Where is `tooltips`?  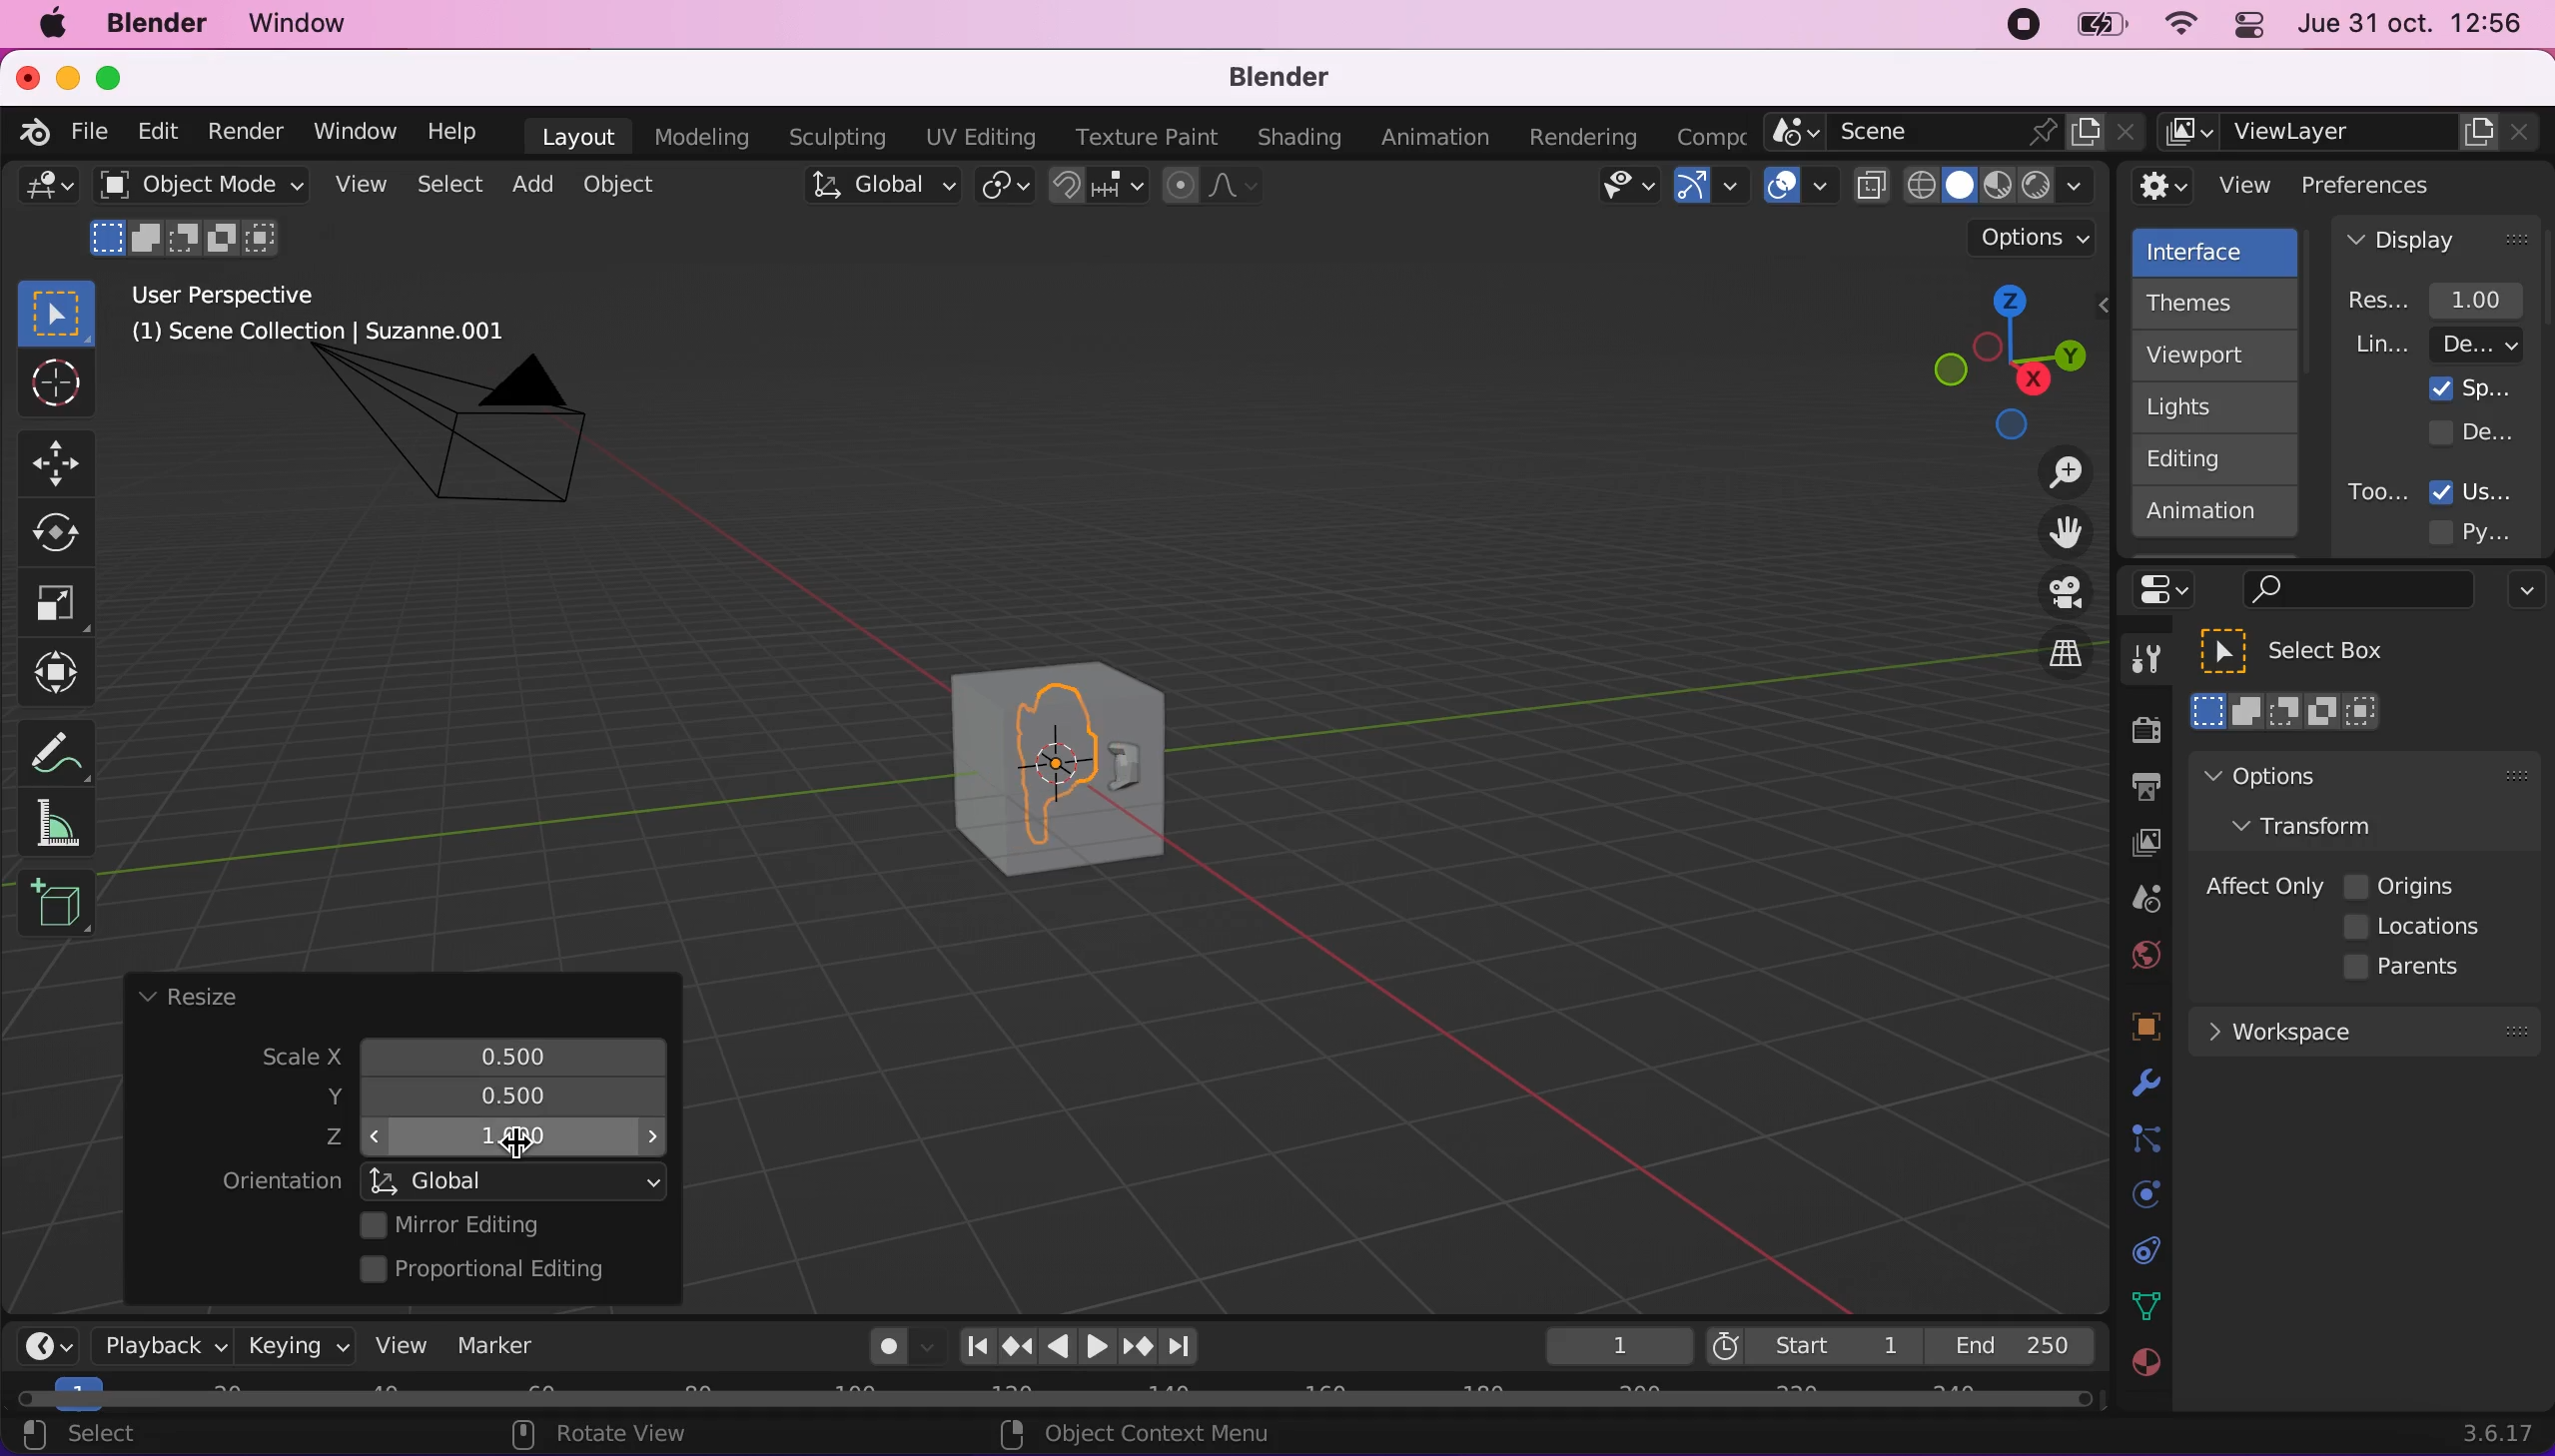 tooltips is located at coordinates (2376, 491).